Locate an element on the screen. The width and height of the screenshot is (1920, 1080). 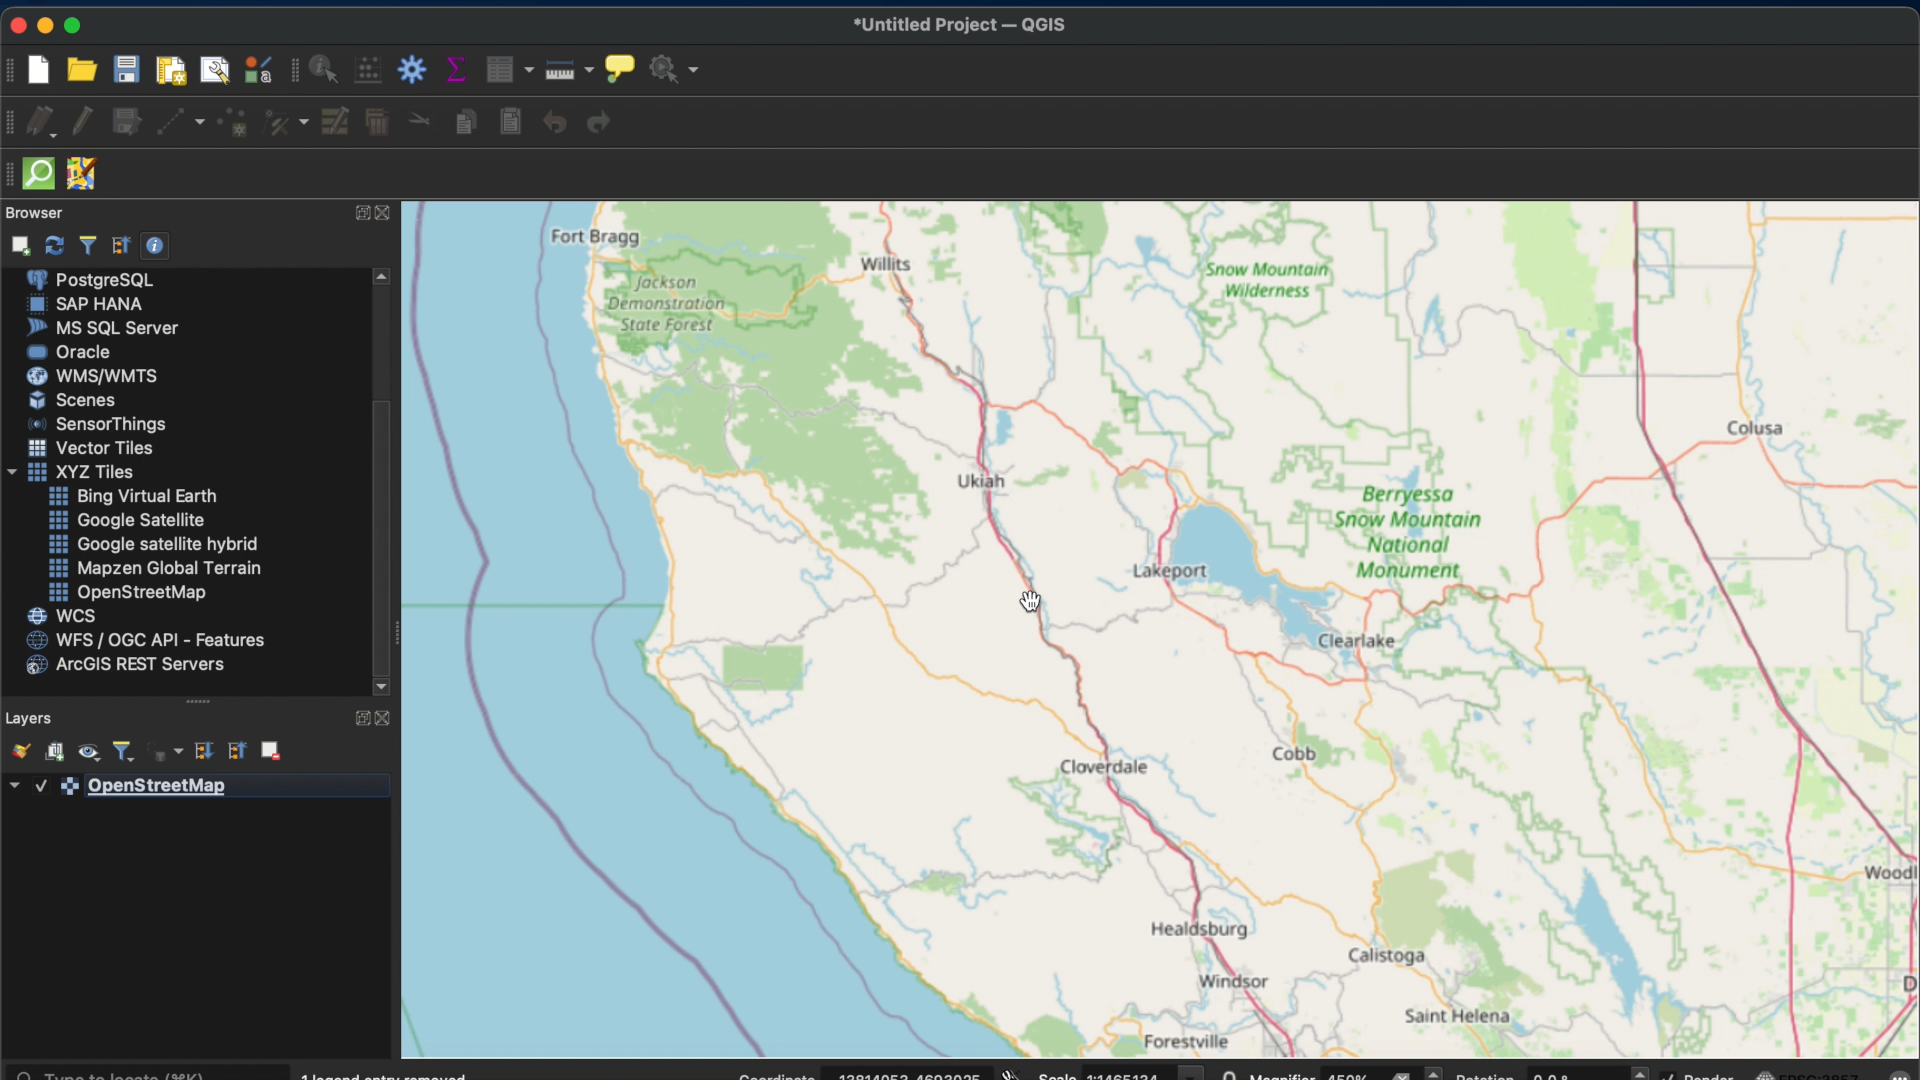
open attribute table is located at coordinates (508, 69).